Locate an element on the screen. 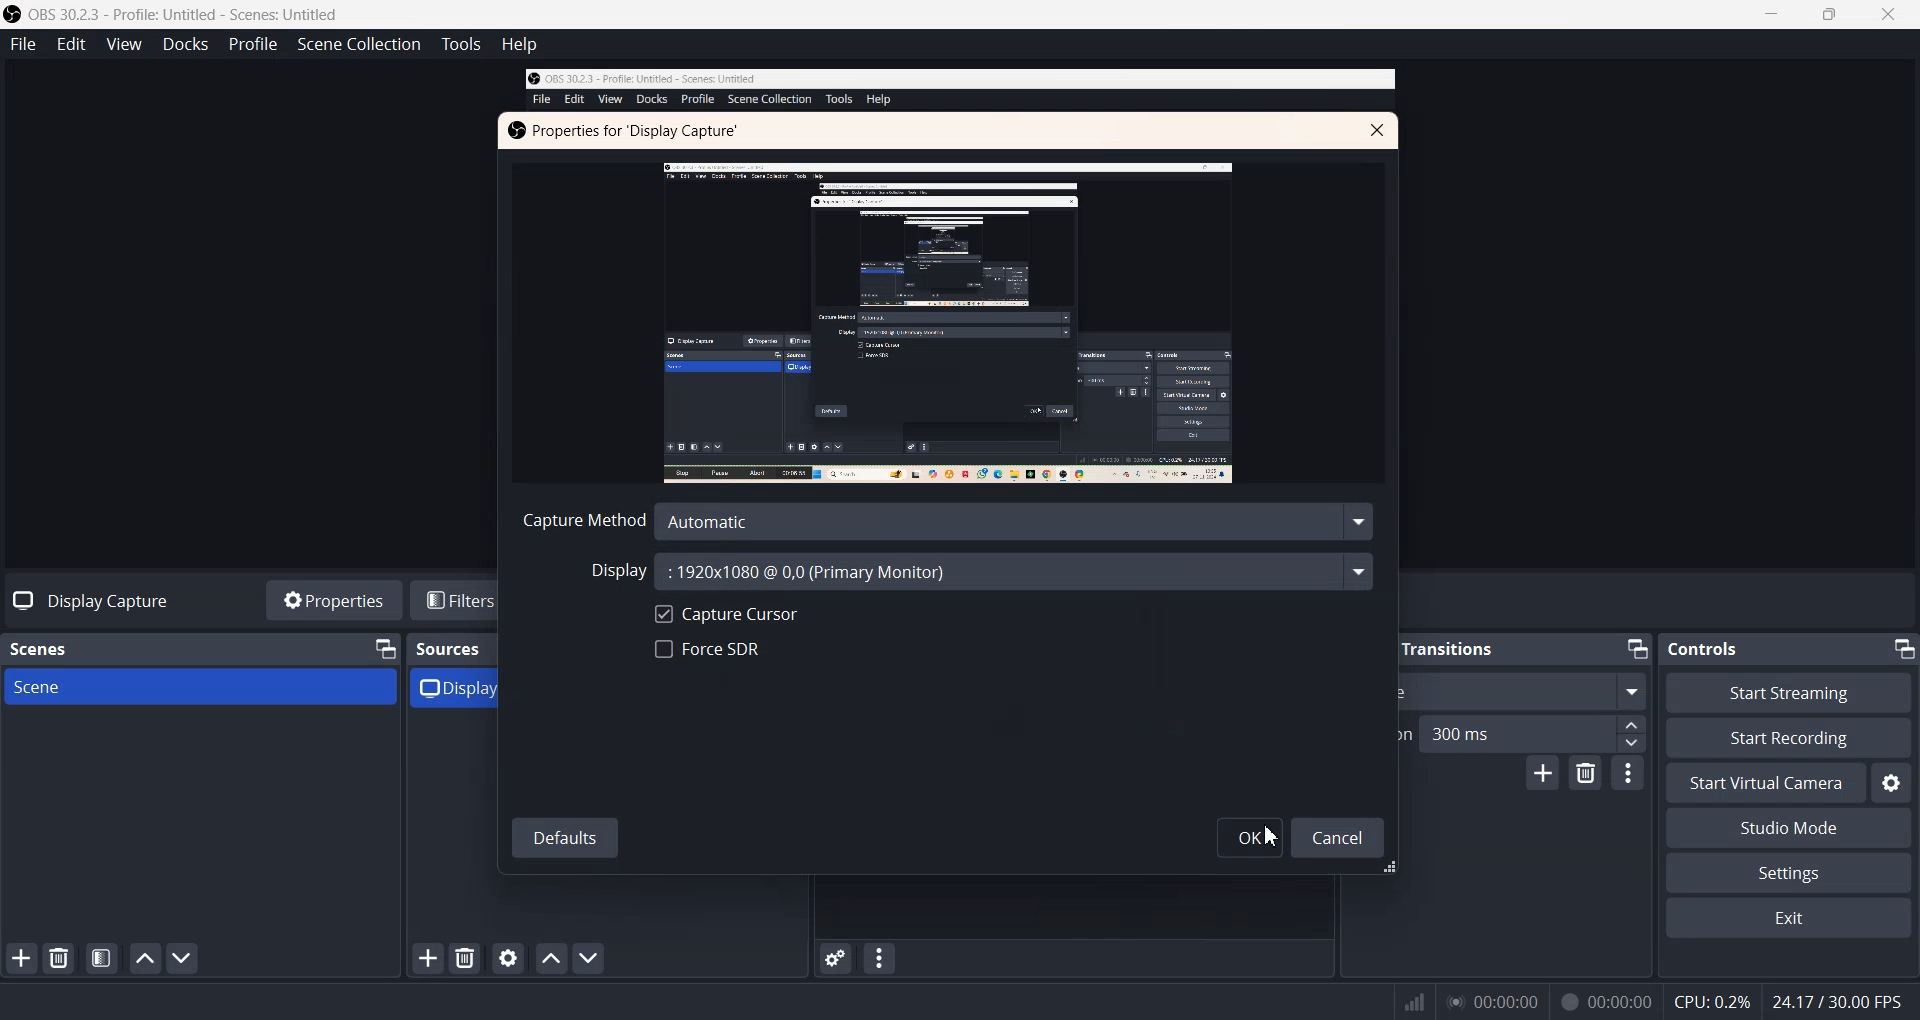 This screenshot has width=1920, height=1020. Profile is located at coordinates (253, 45).